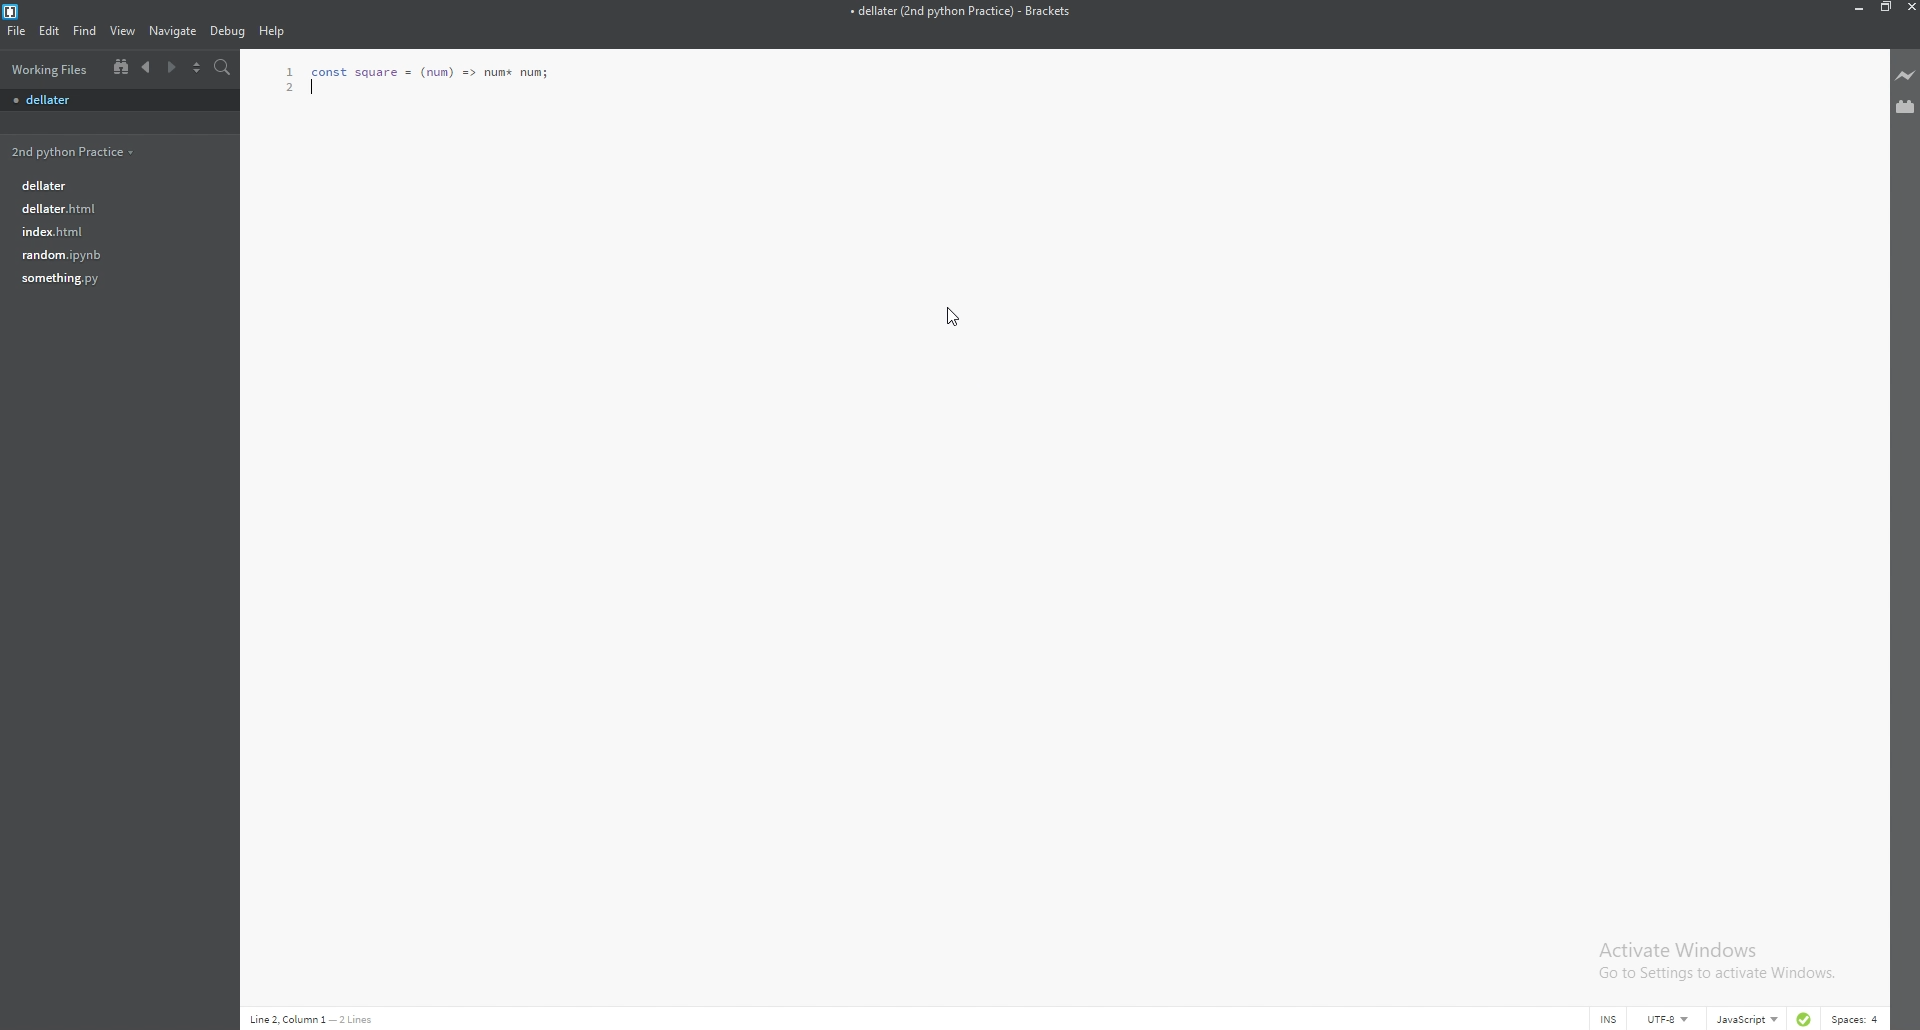 Image resolution: width=1920 pixels, height=1030 pixels. I want to click on file, so click(111, 231).